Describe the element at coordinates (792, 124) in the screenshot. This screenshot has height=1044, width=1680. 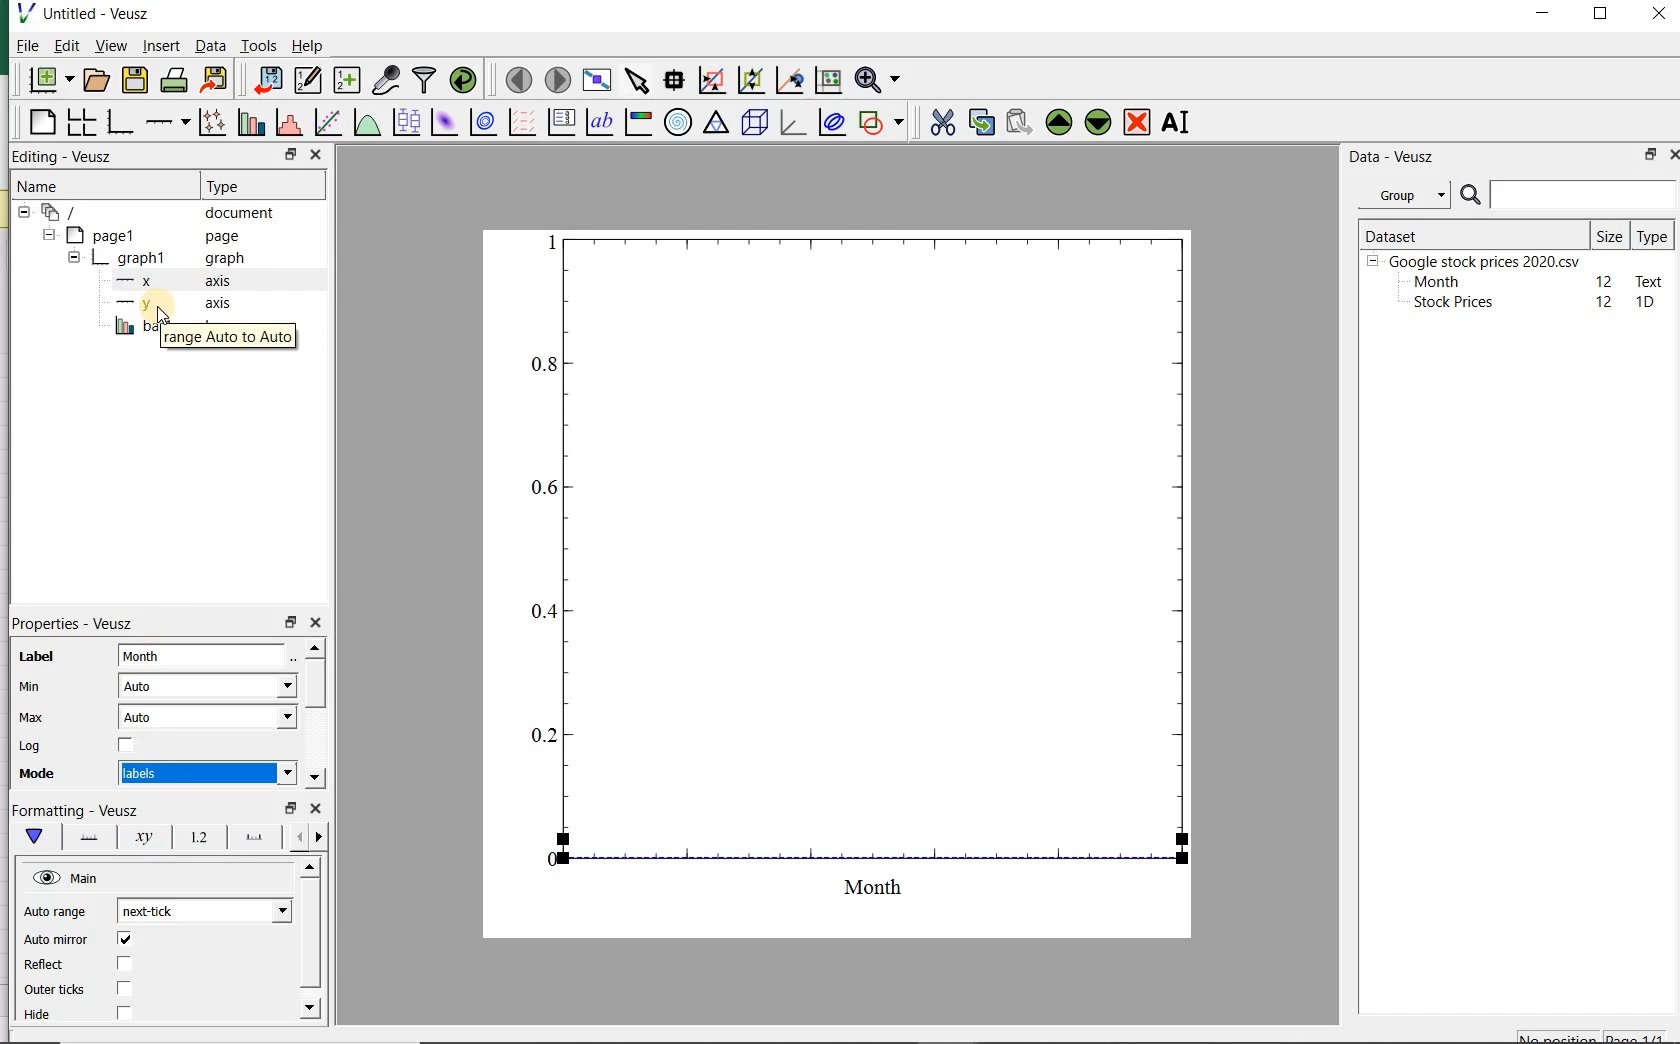
I see `3d graph` at that location.